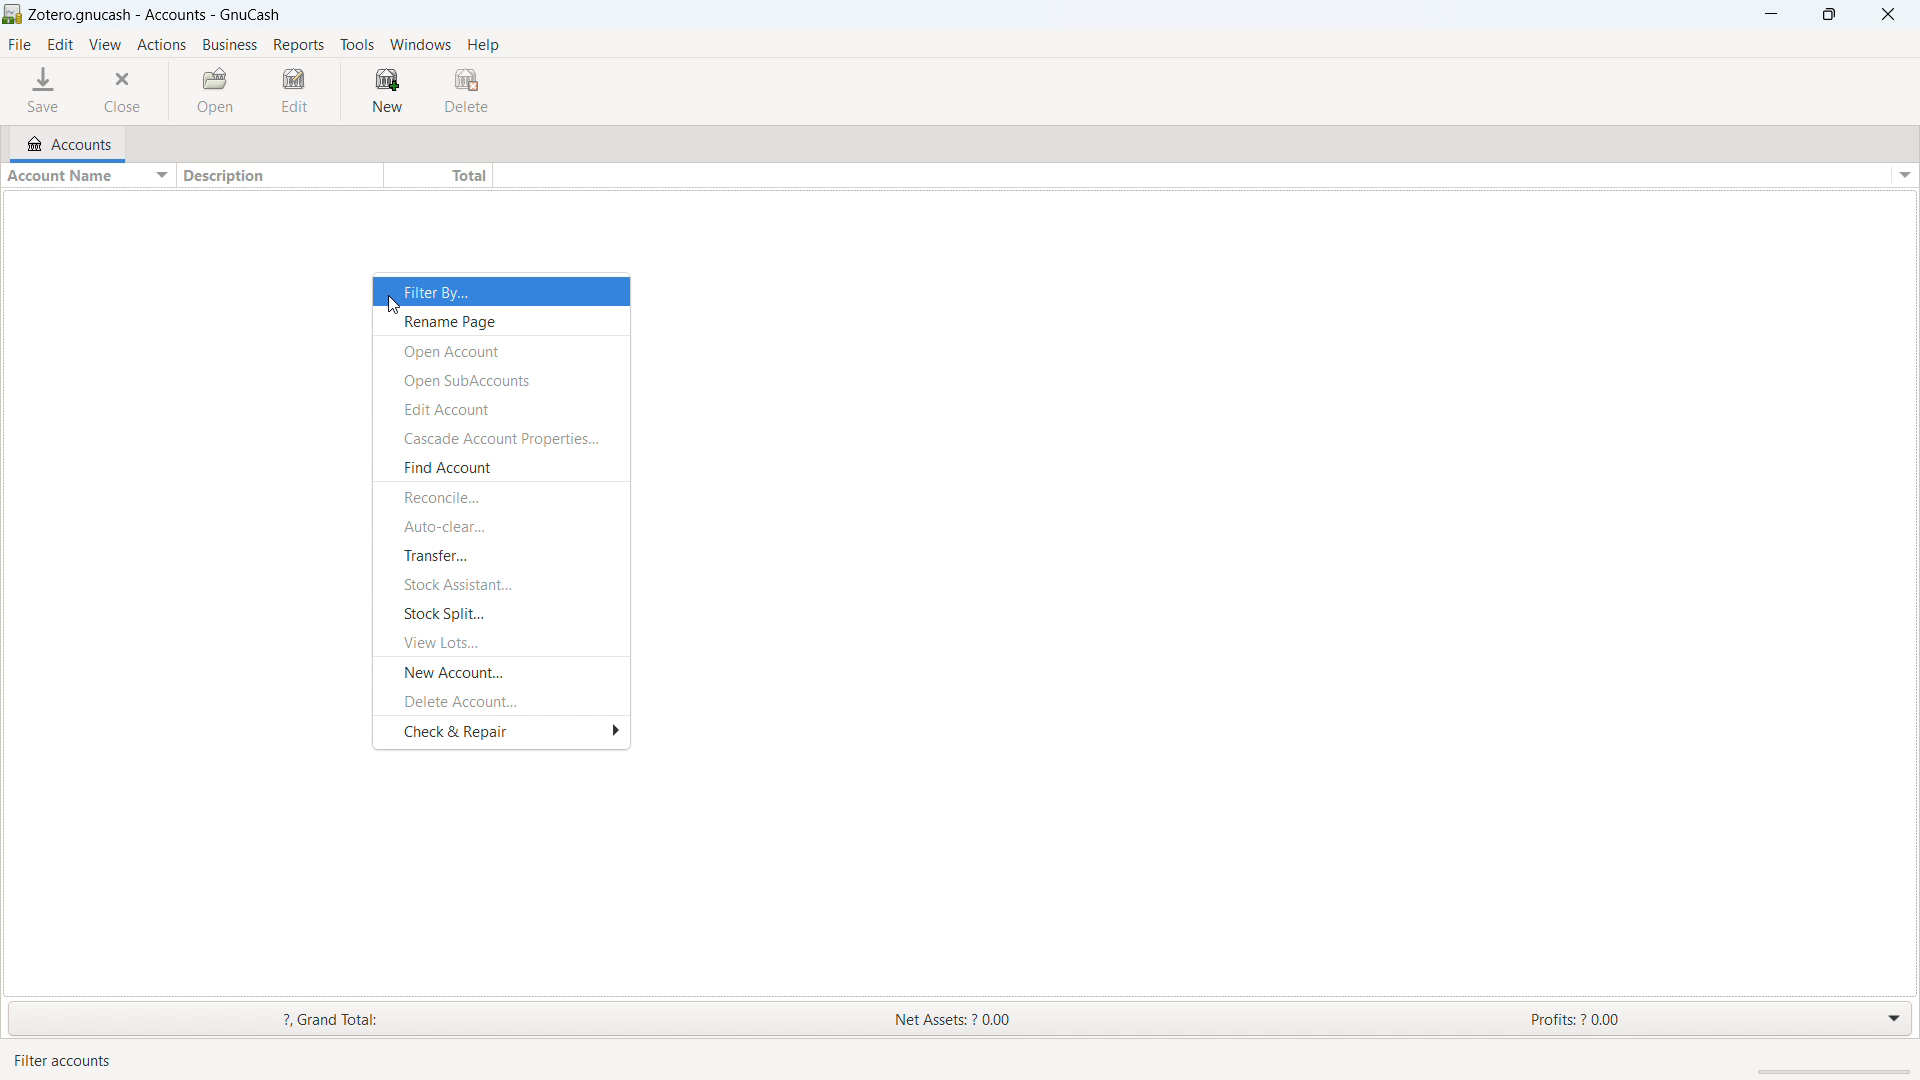  Describe the element at coordinates (1902, 176) in the screenshot. I see `options` at that location.